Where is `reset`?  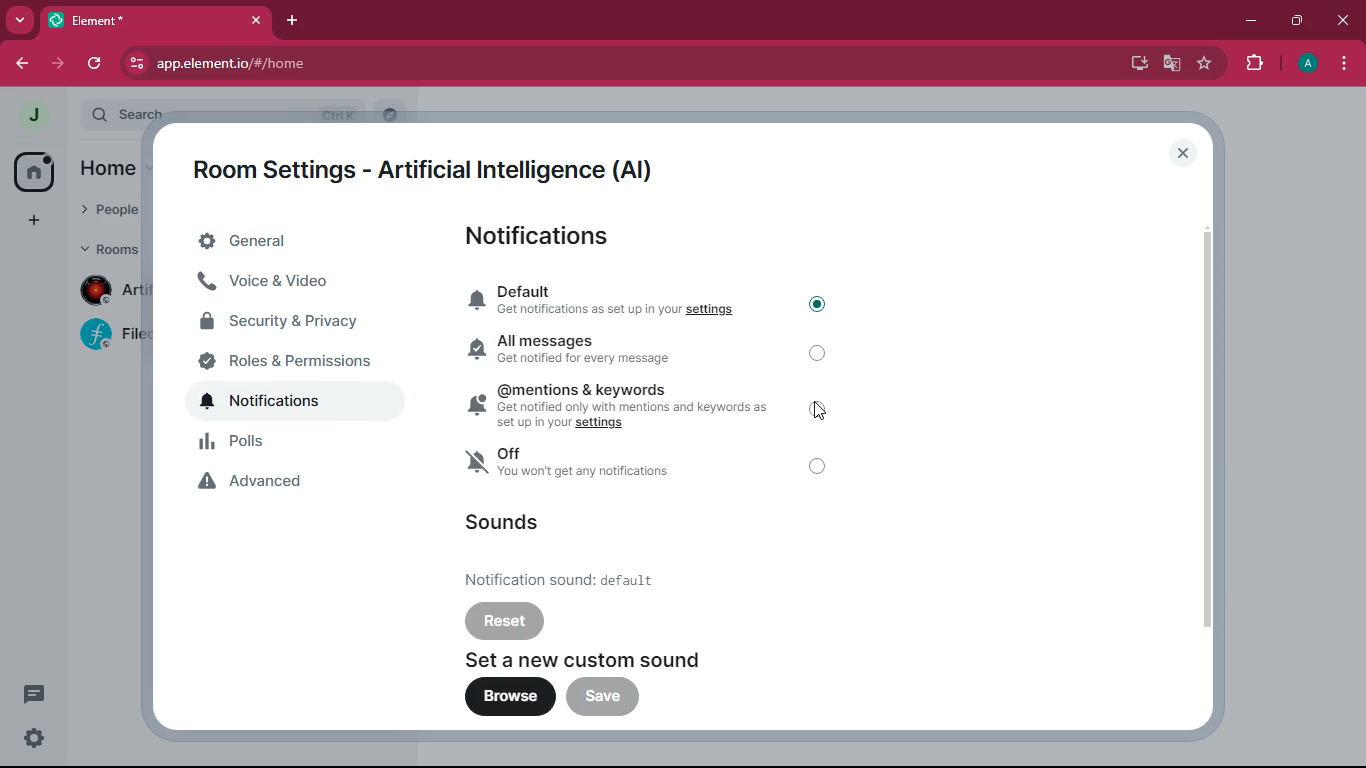 reset is located at coordinates (506, 620).